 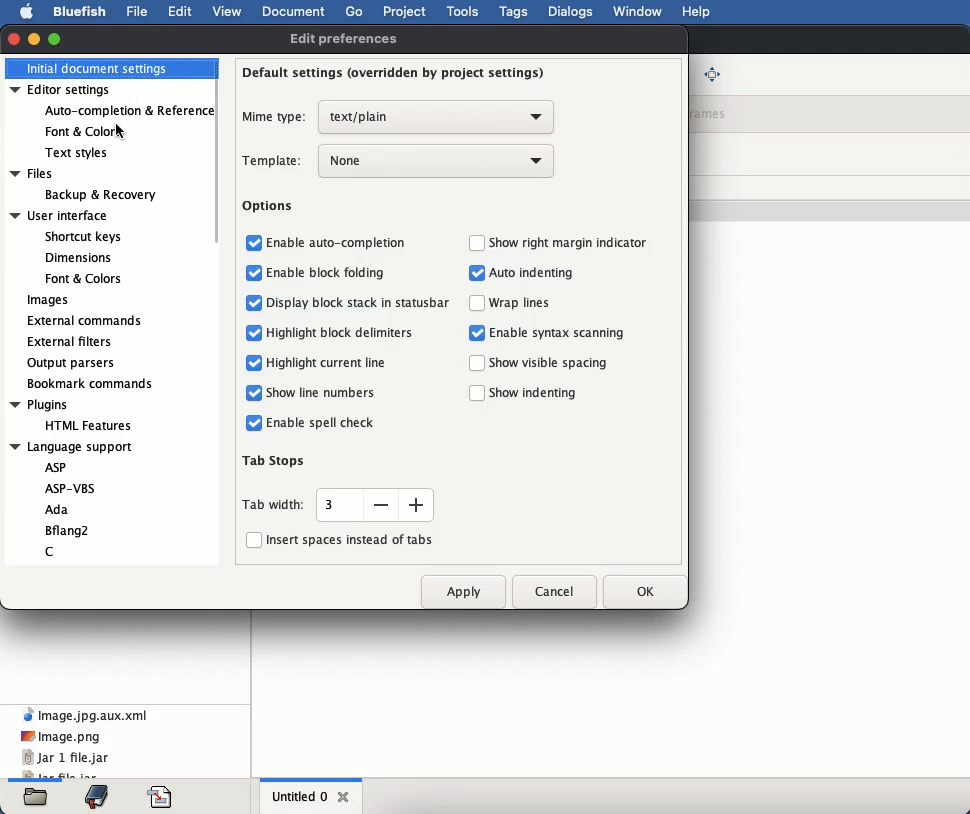 I want to click on code, so click(x=162, y=797).